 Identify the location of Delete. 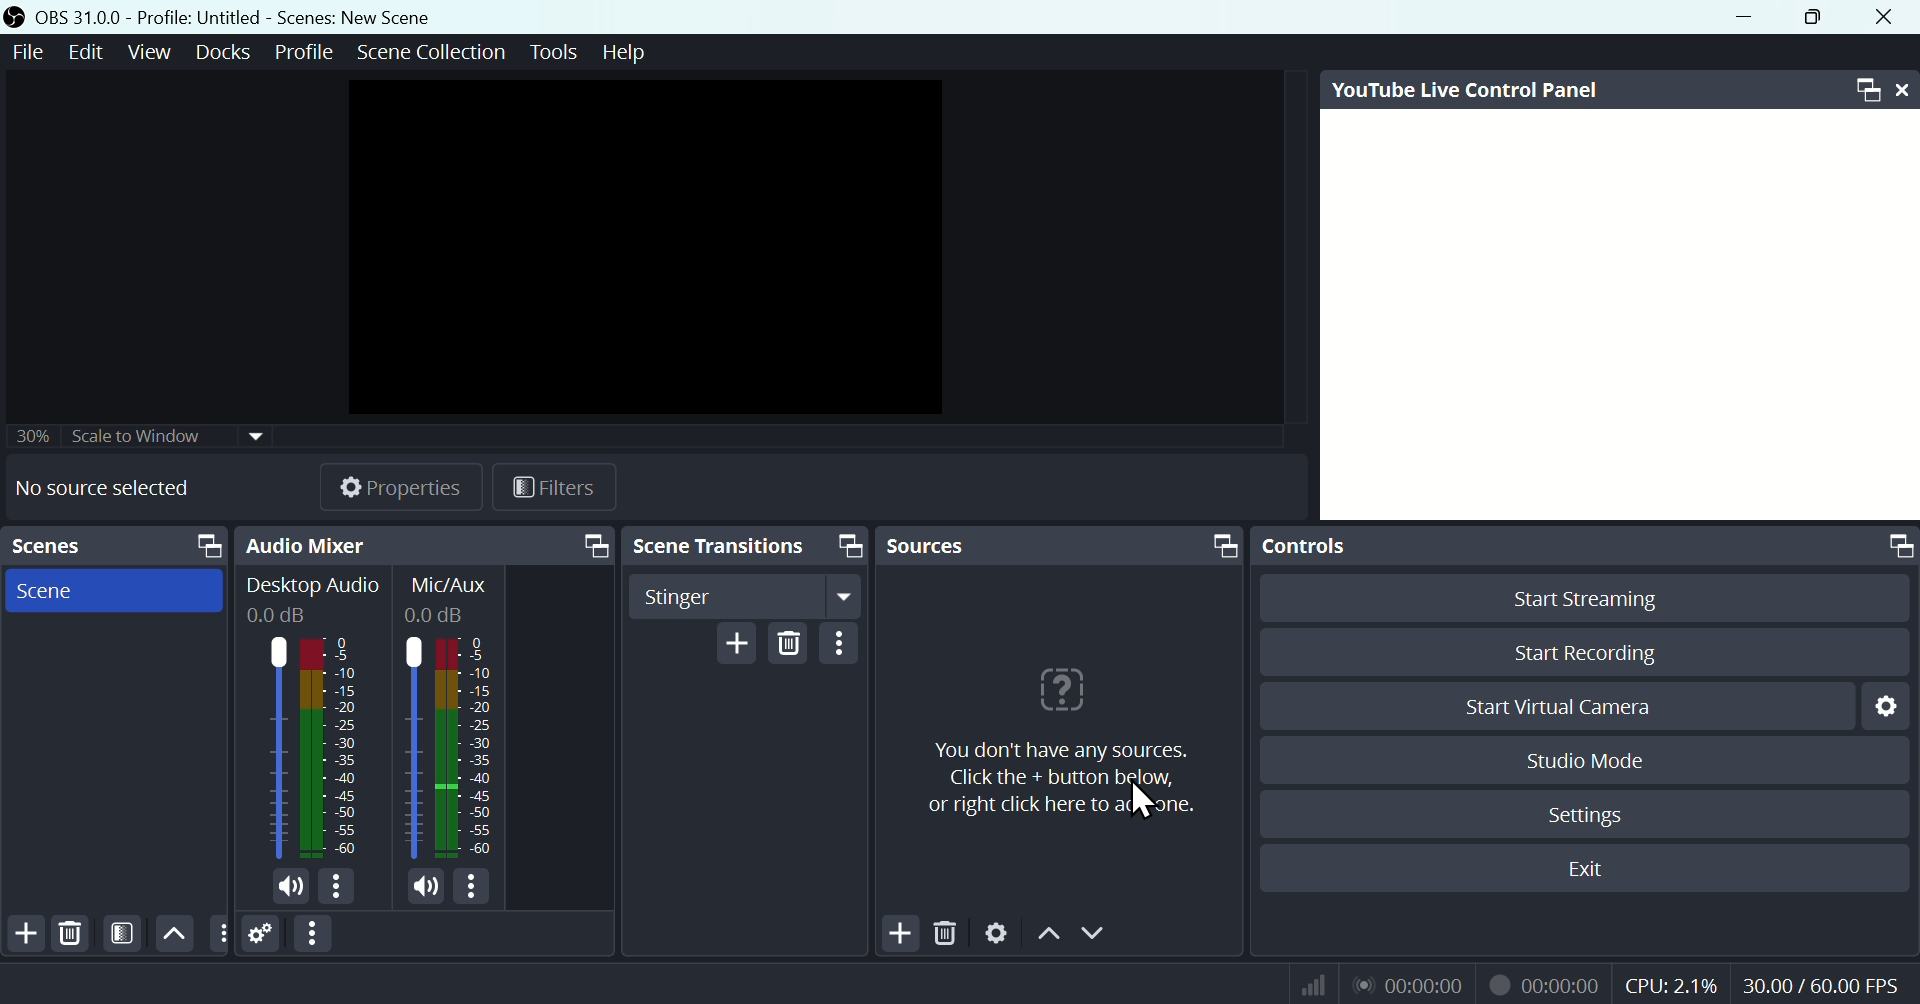
(946, 929).